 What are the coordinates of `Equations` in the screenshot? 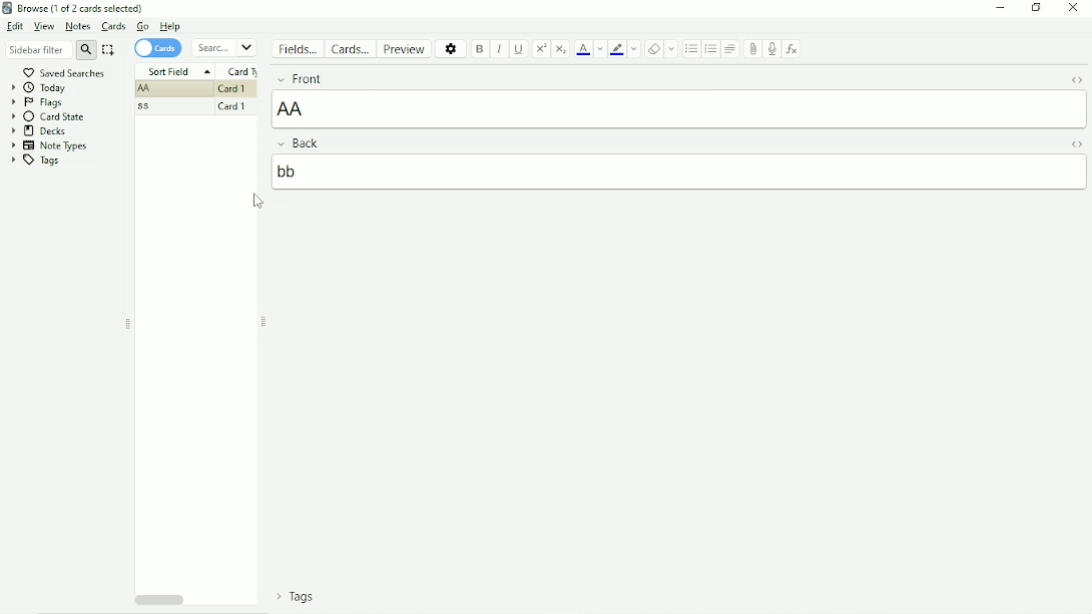 It's located at (793, 48).